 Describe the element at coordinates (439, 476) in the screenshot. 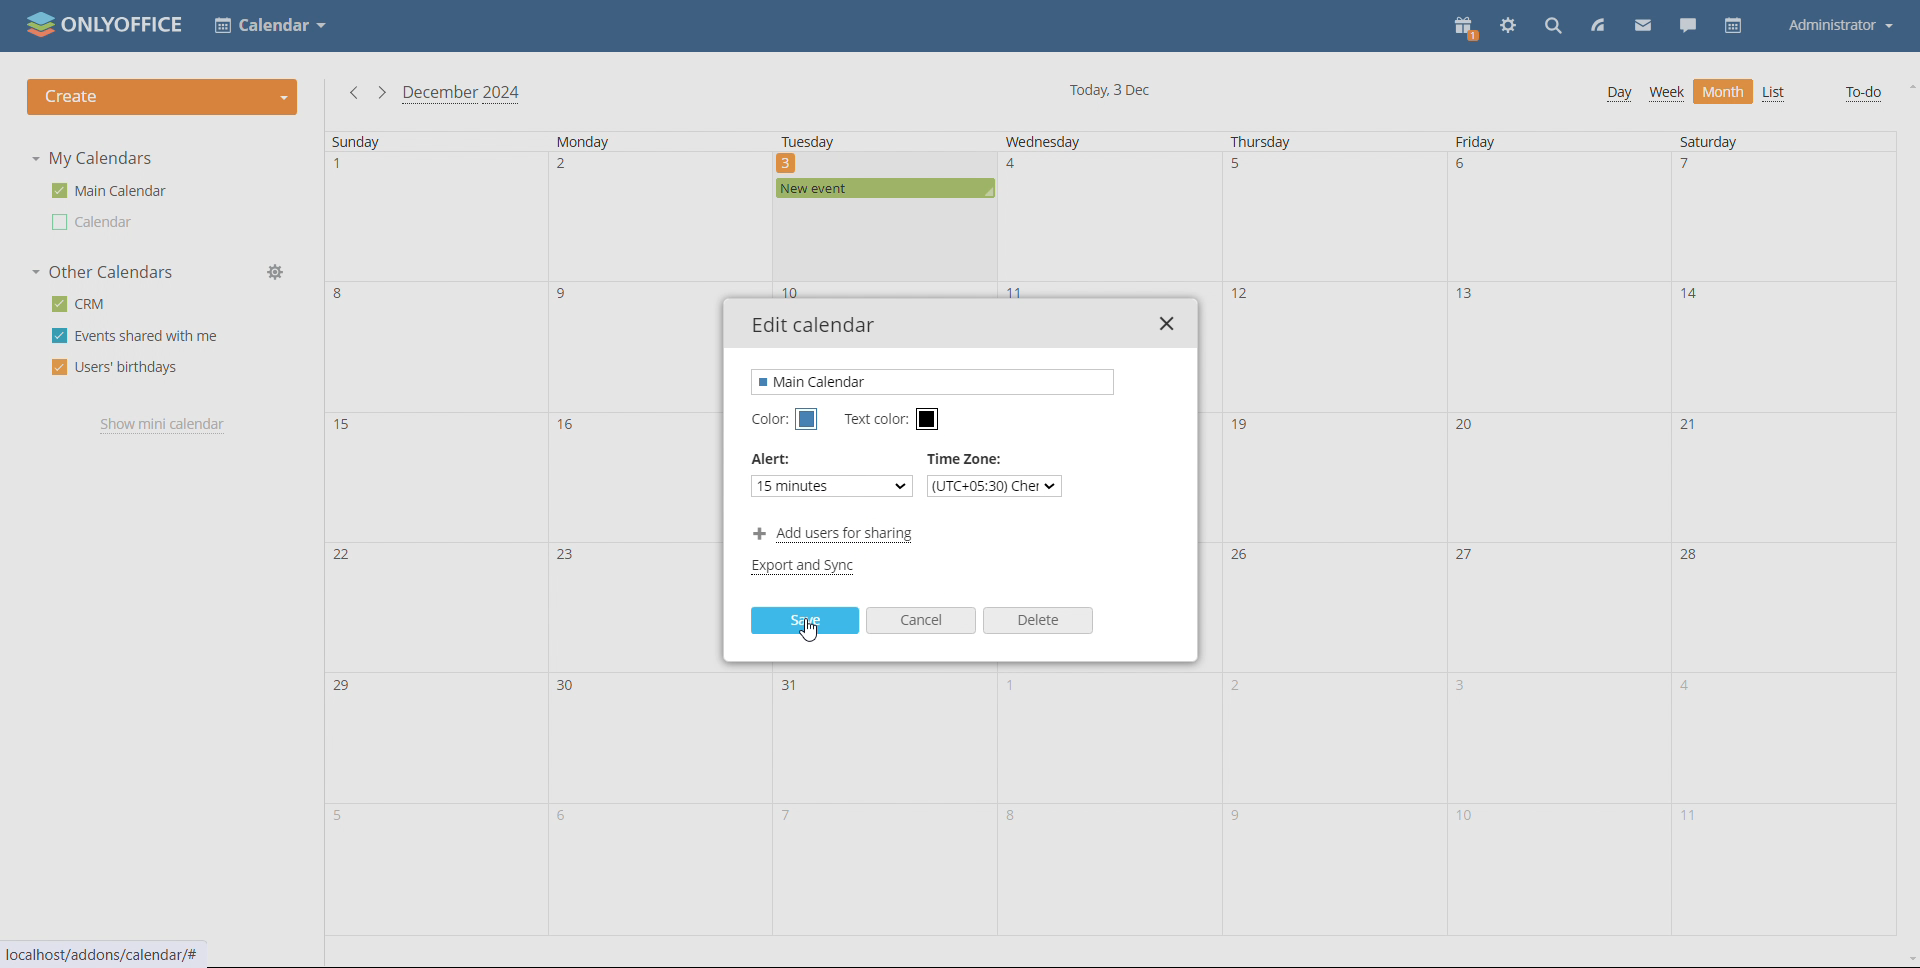

I see `date` at that location.